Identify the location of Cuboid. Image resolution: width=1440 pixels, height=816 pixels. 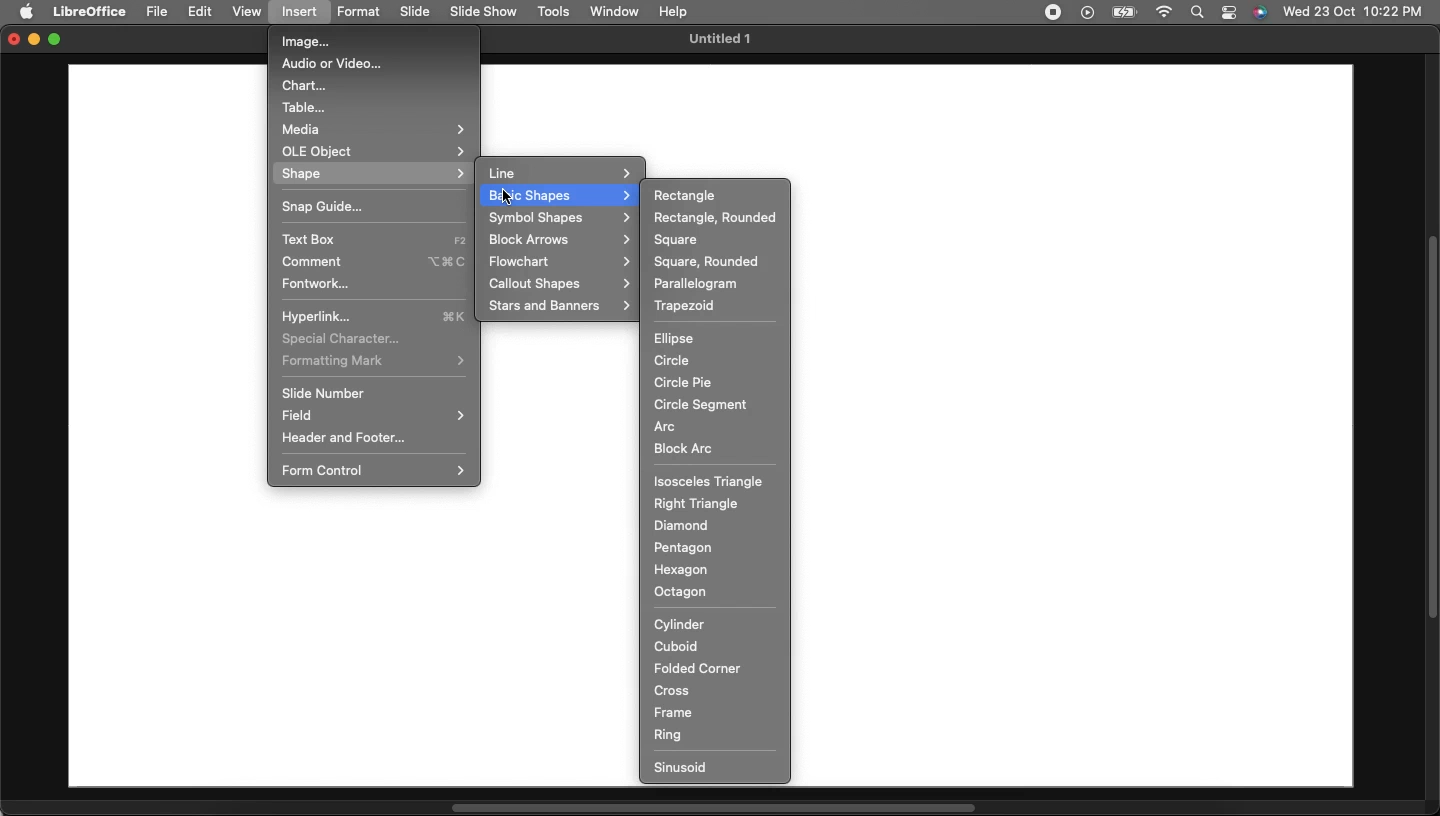
(675, 647).